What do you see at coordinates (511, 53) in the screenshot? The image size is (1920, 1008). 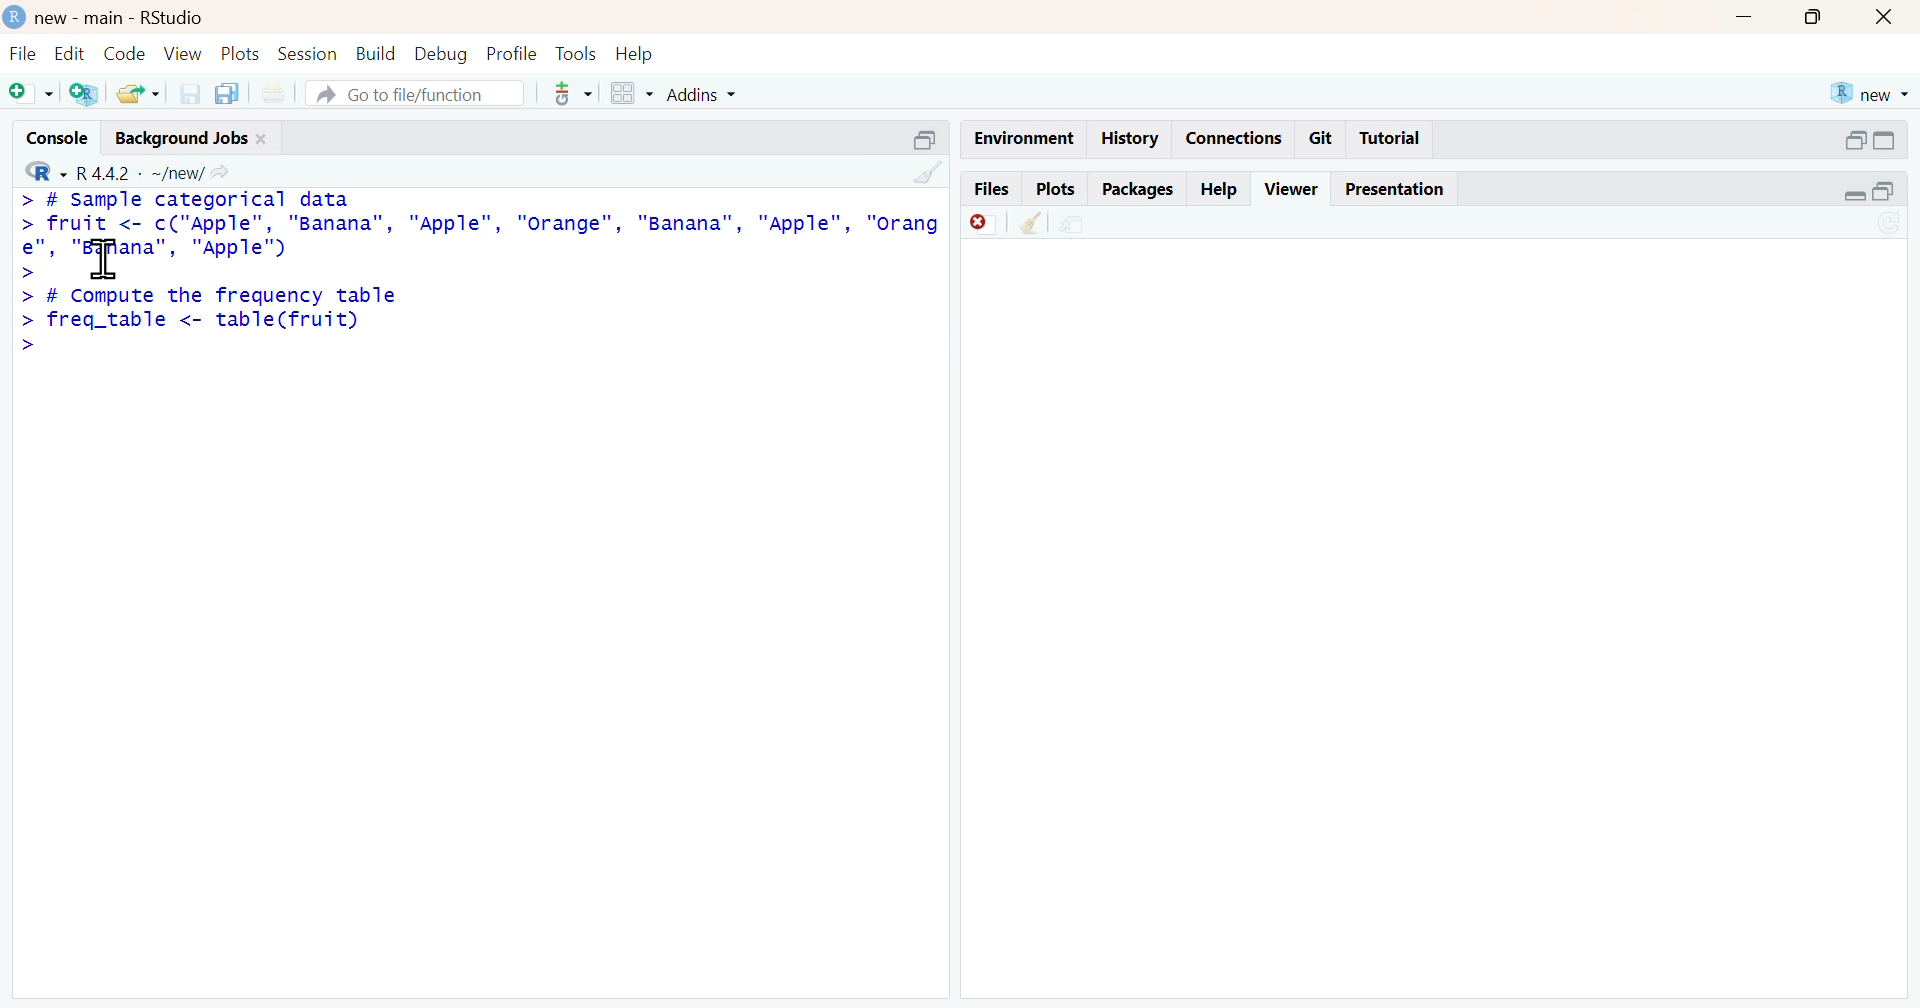 I see `profile` at bounding box center [511, 53].